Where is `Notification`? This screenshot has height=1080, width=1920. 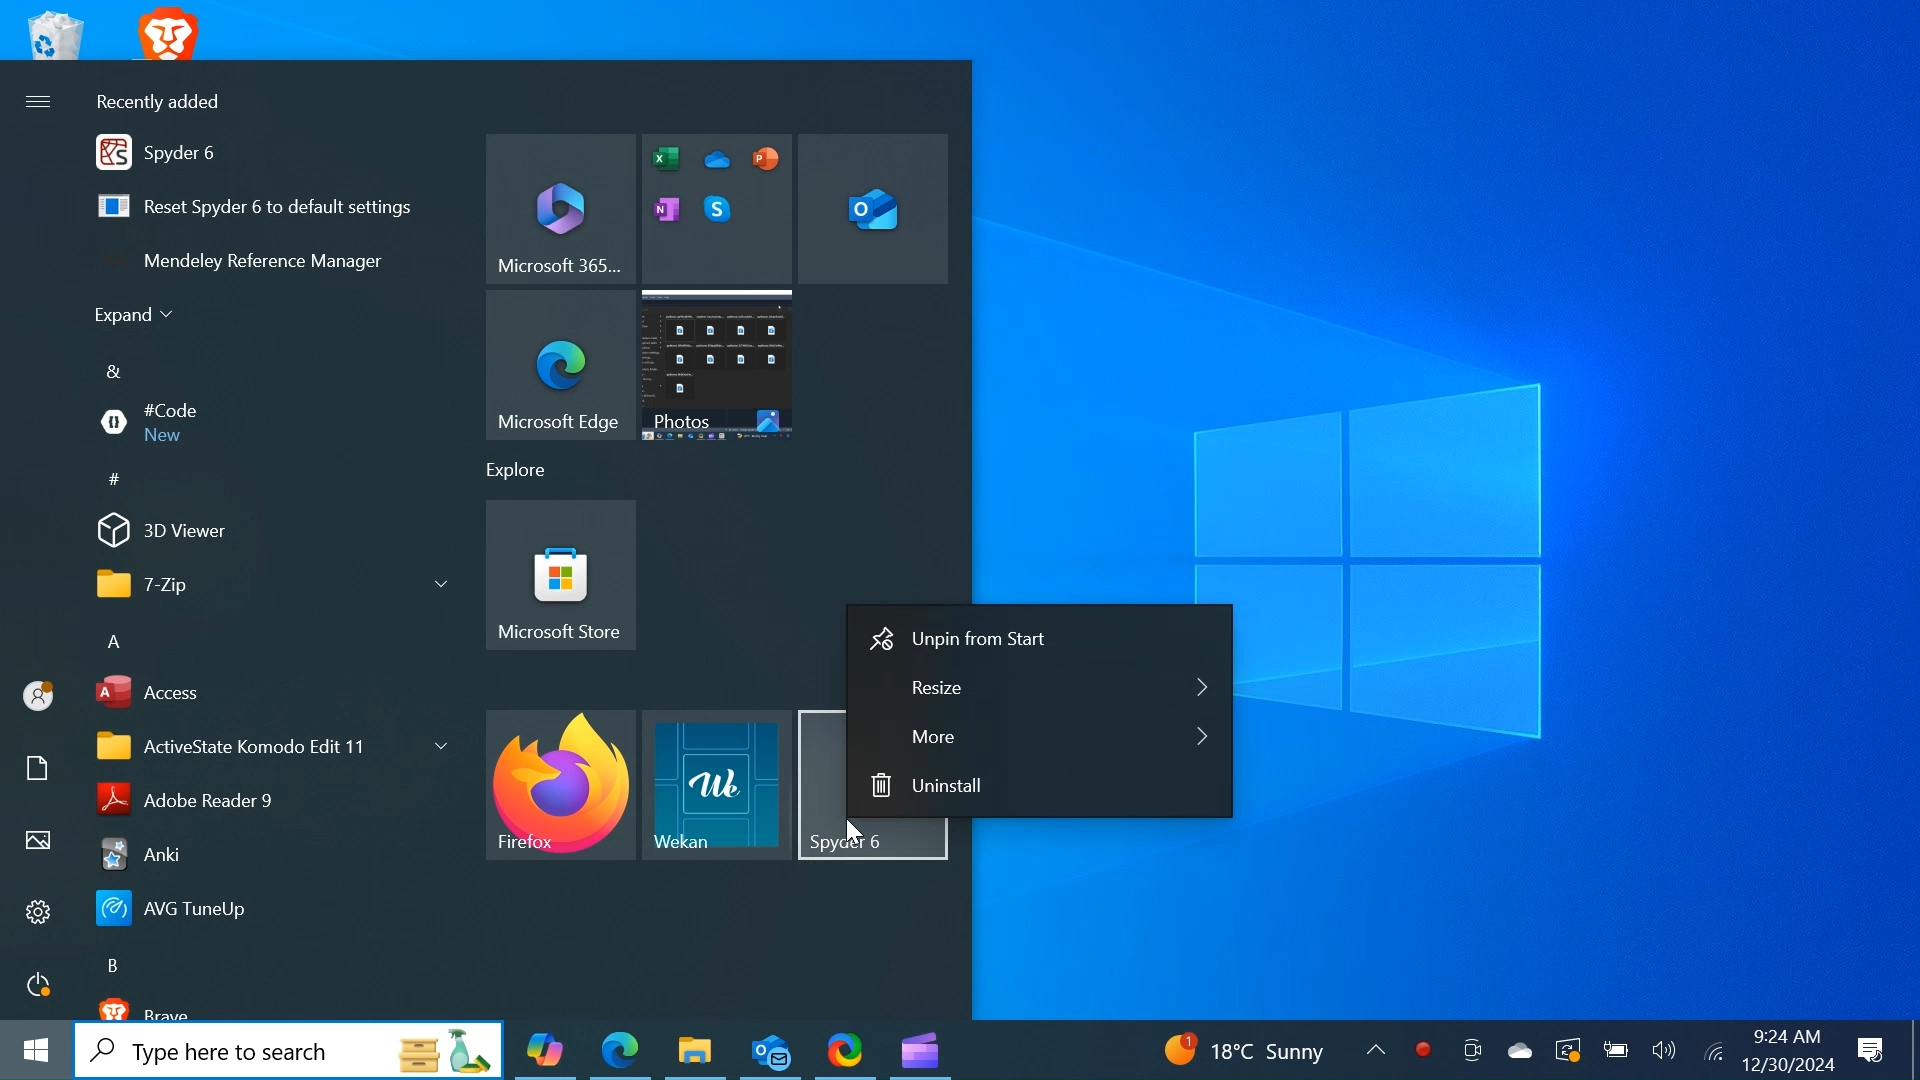
Notification is located at coordinates (1868, 1050).